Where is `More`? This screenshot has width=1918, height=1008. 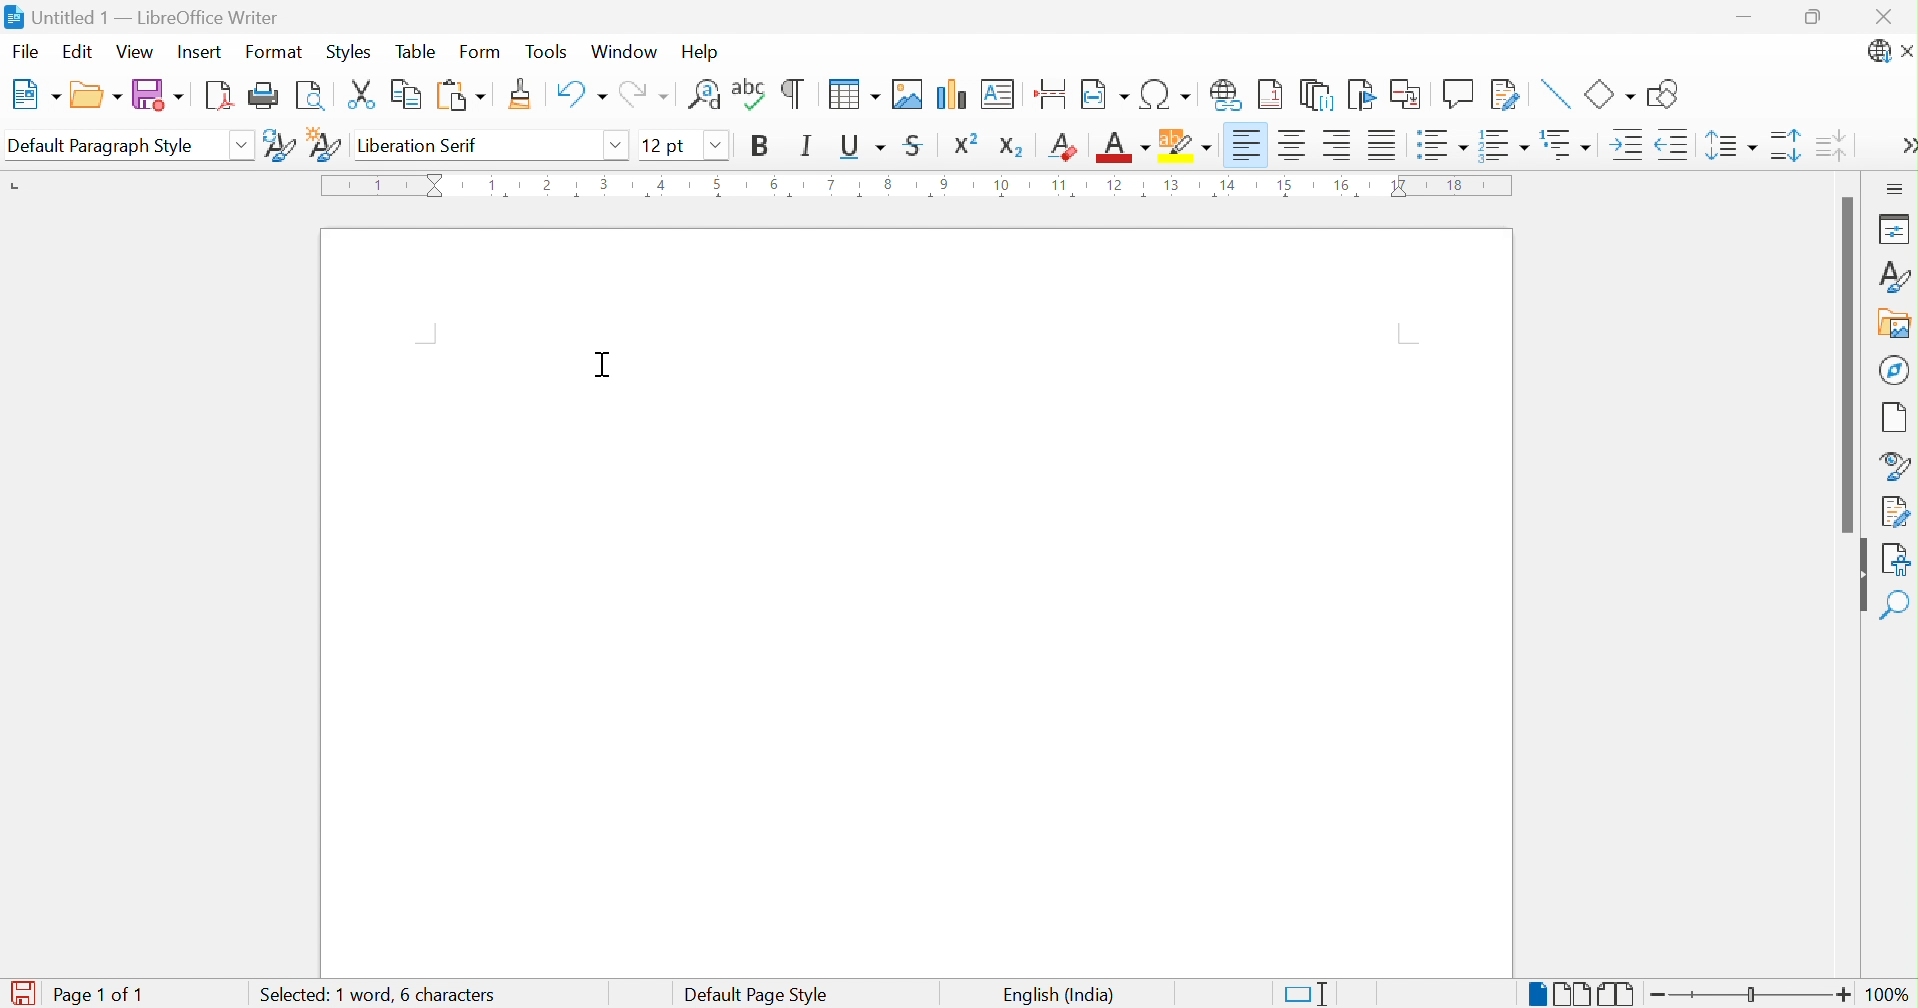 More is located at coordinates (1906, 148).